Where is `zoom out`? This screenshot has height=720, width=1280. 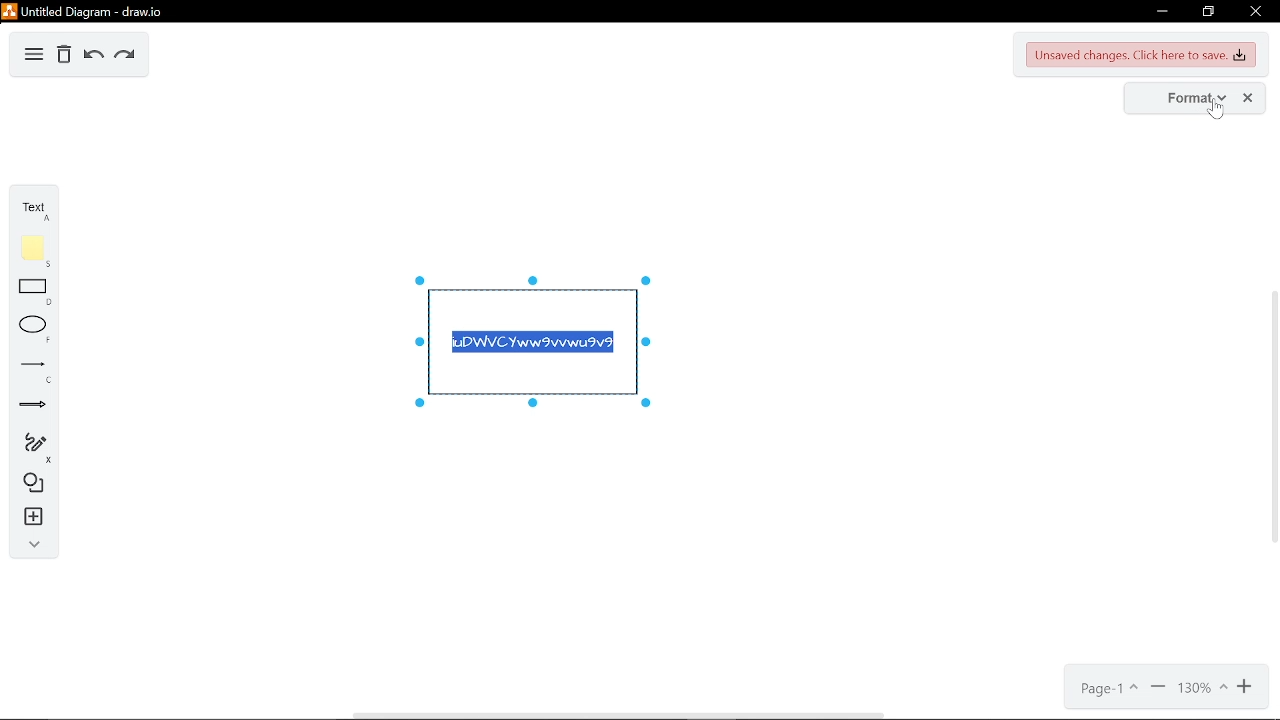
zoom out is located at coordinates (1156, 690).